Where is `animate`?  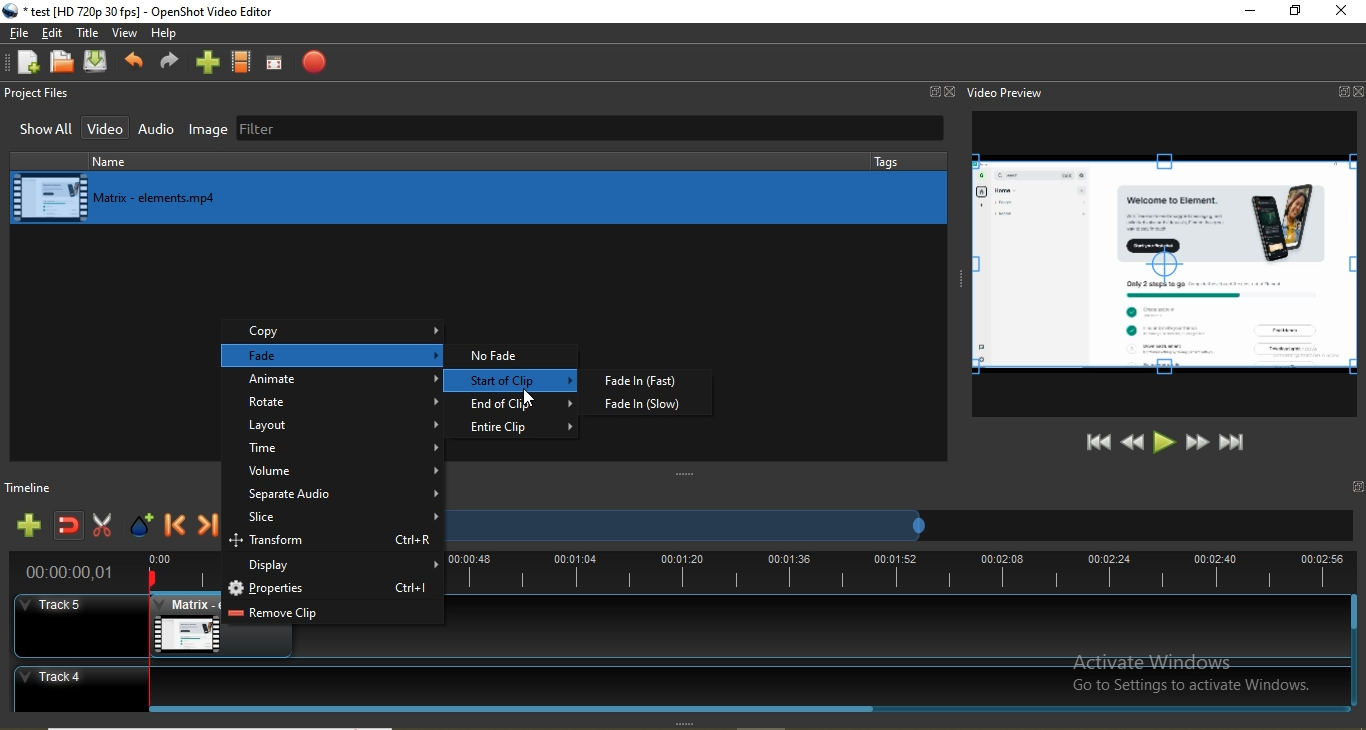 animate is located at coordinates (334, 380).